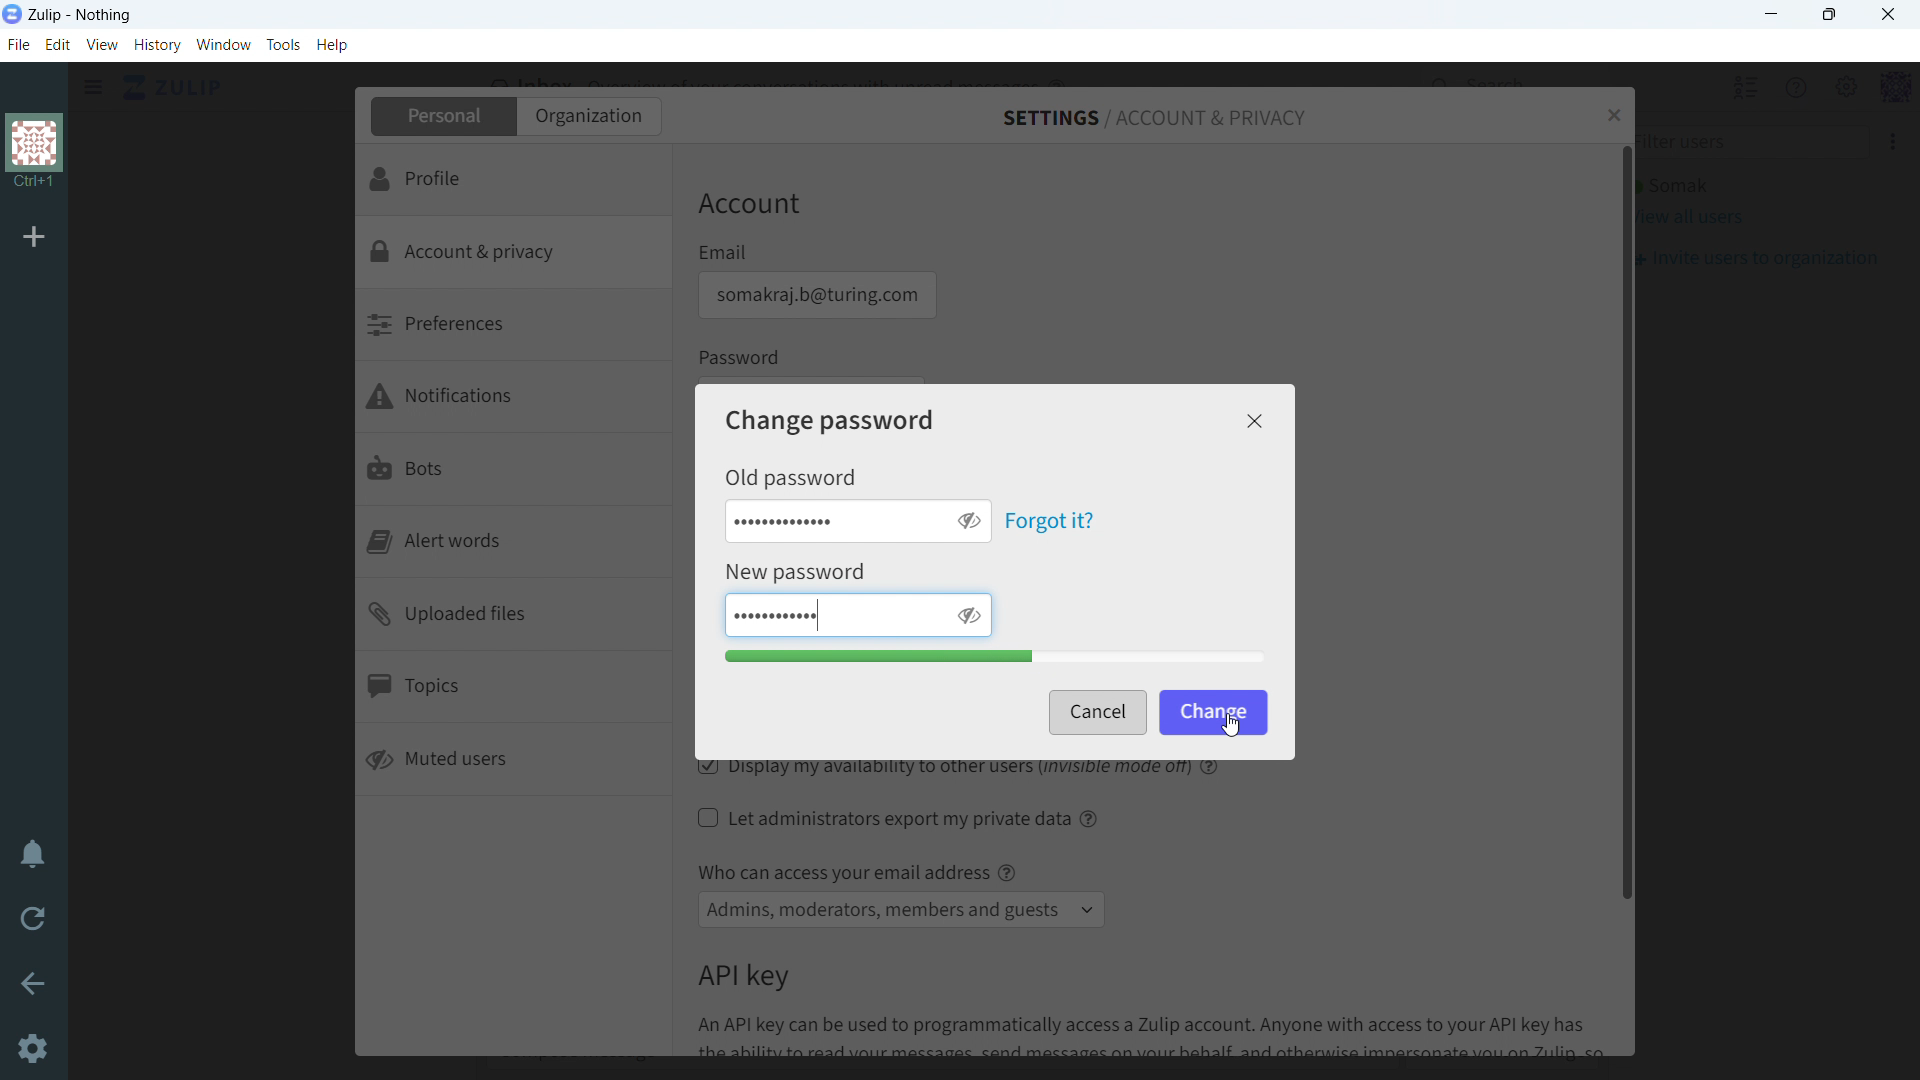  Describe the element at coordinates (158, 45) in the screenshot. I see `history` at that location.